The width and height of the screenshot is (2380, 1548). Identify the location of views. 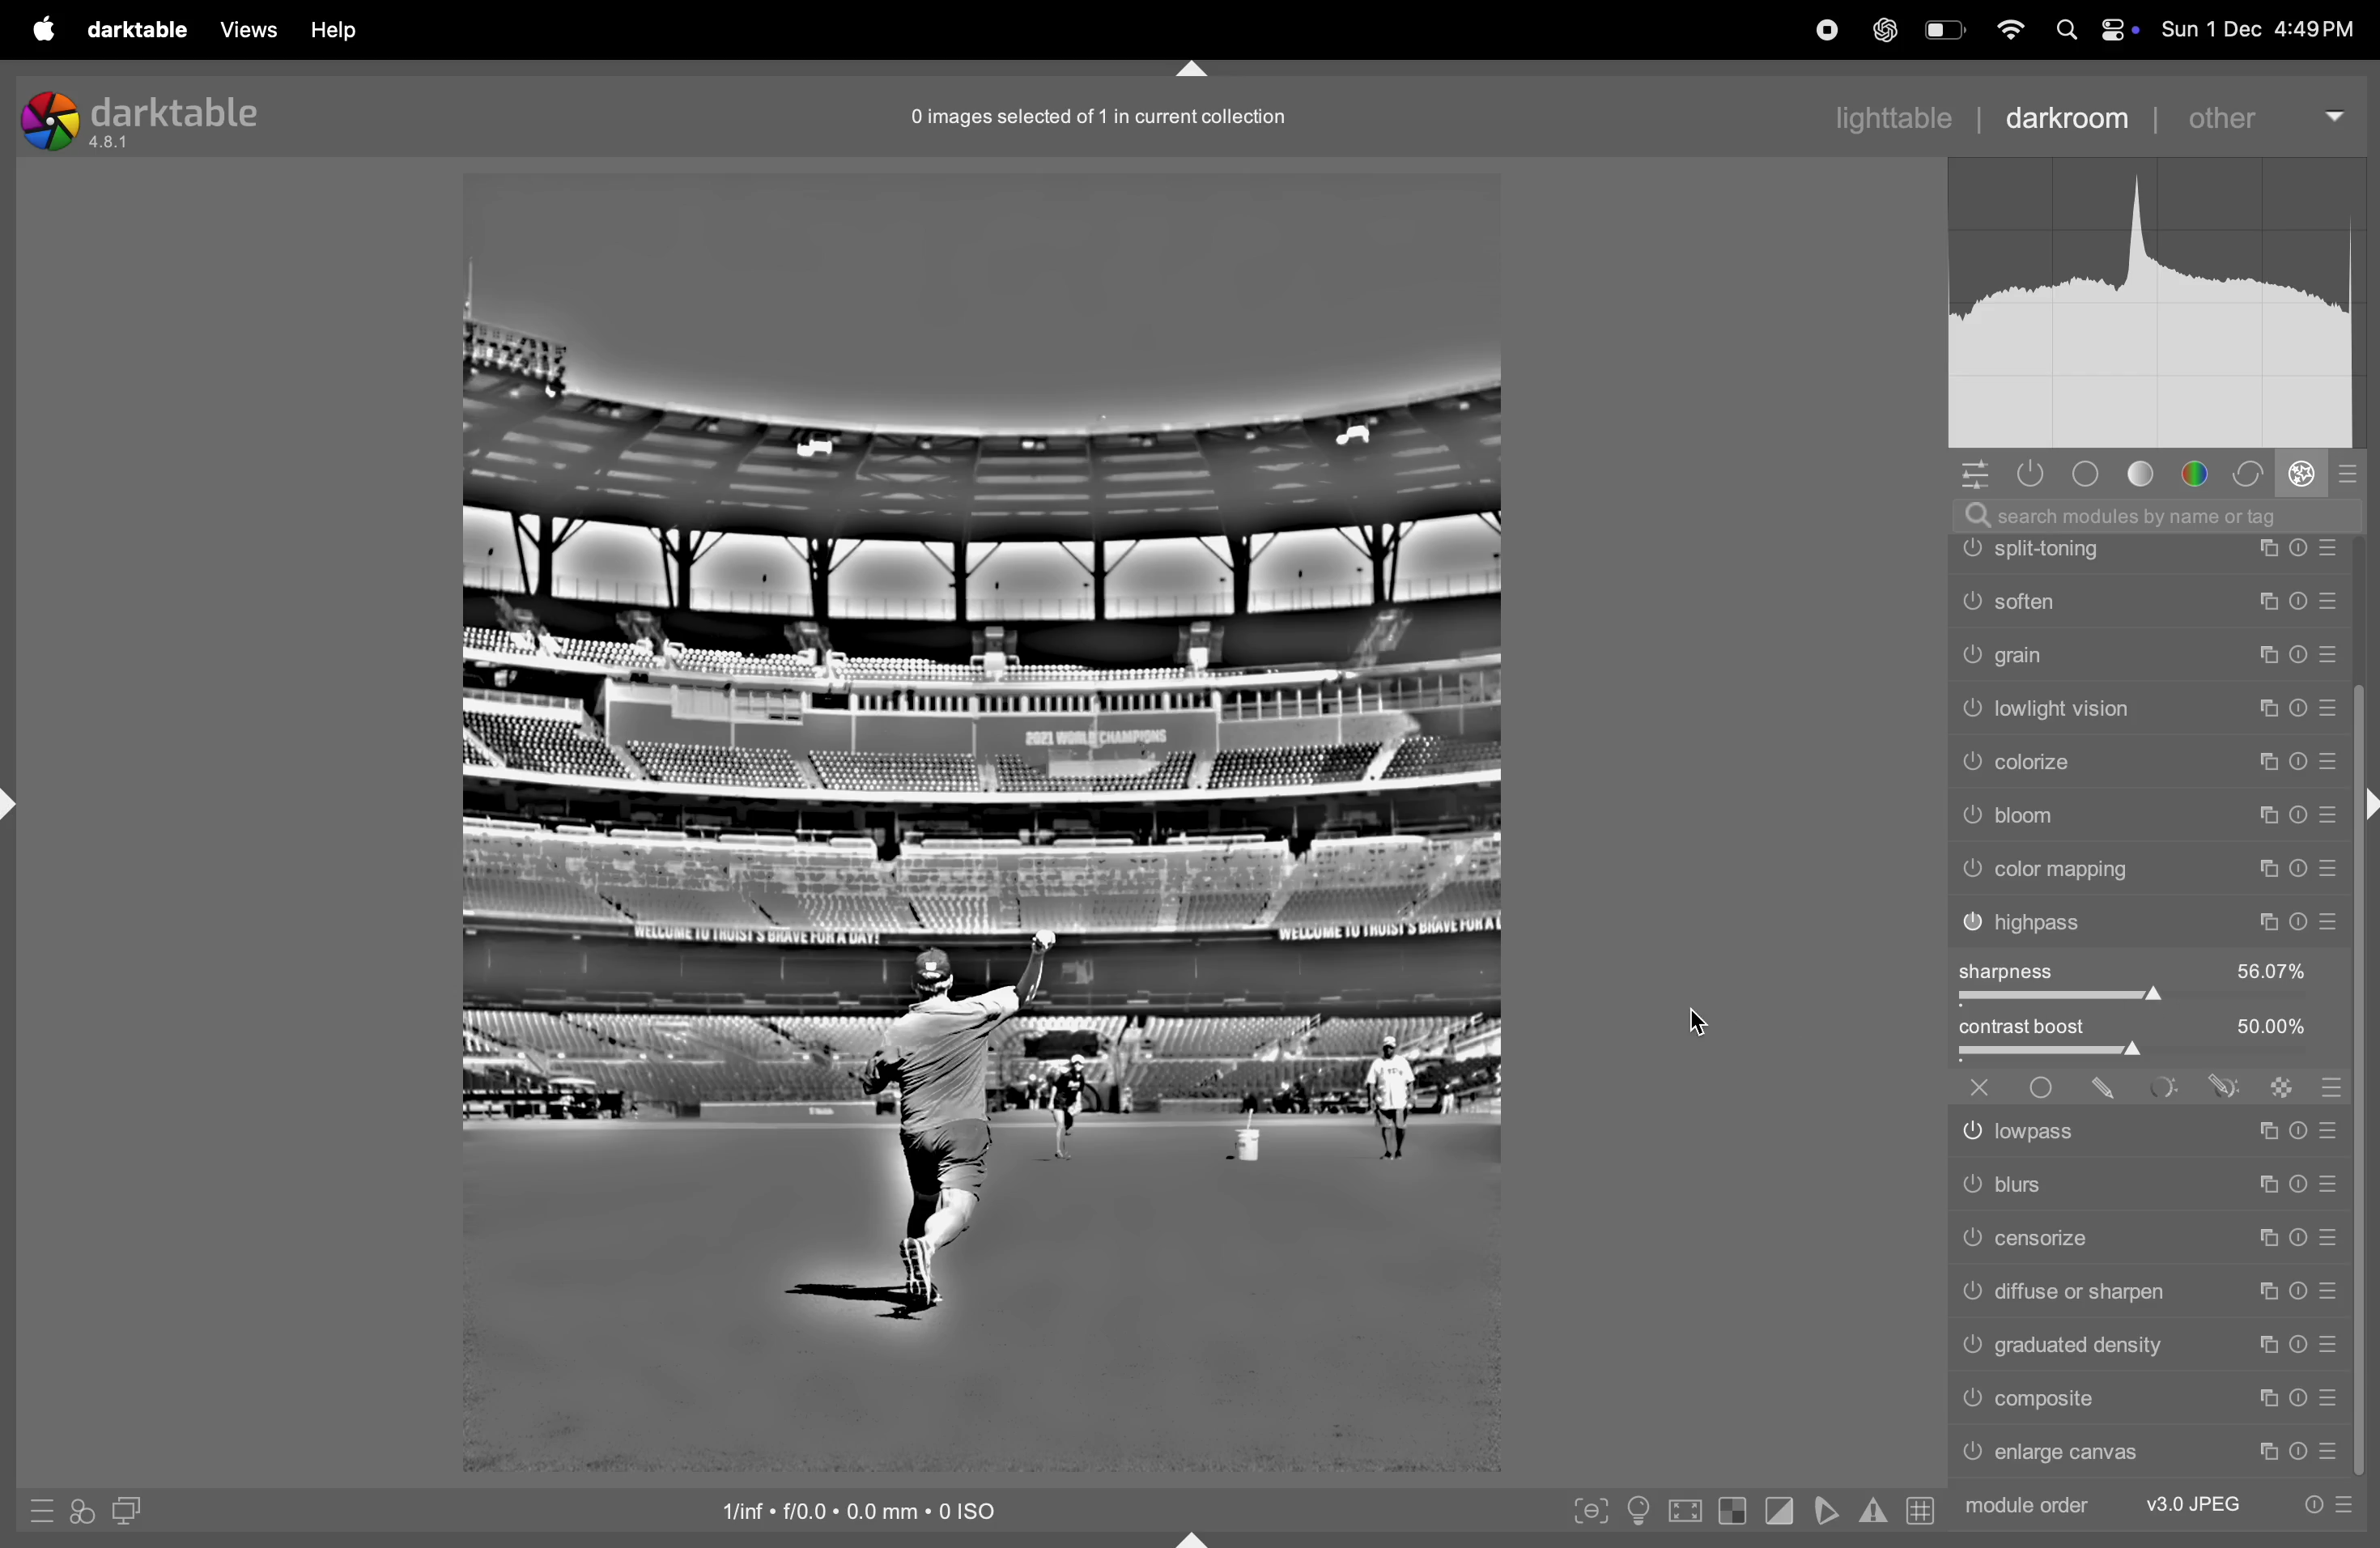
(246, 30).